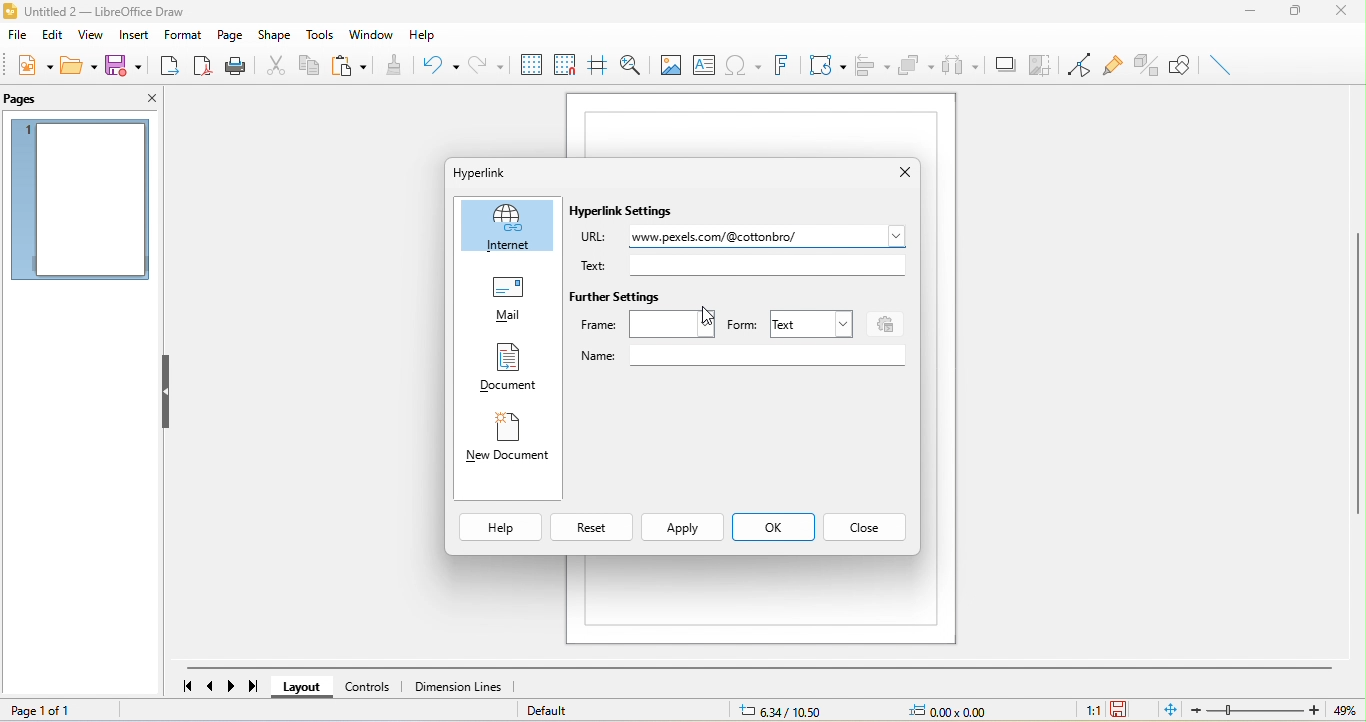 Image resolution: width=1366 pixels, height=722 pixels. What do you see at coordinates (700, 318) in the screenshot?
I see `cursor` at bounding box center [700, 318].